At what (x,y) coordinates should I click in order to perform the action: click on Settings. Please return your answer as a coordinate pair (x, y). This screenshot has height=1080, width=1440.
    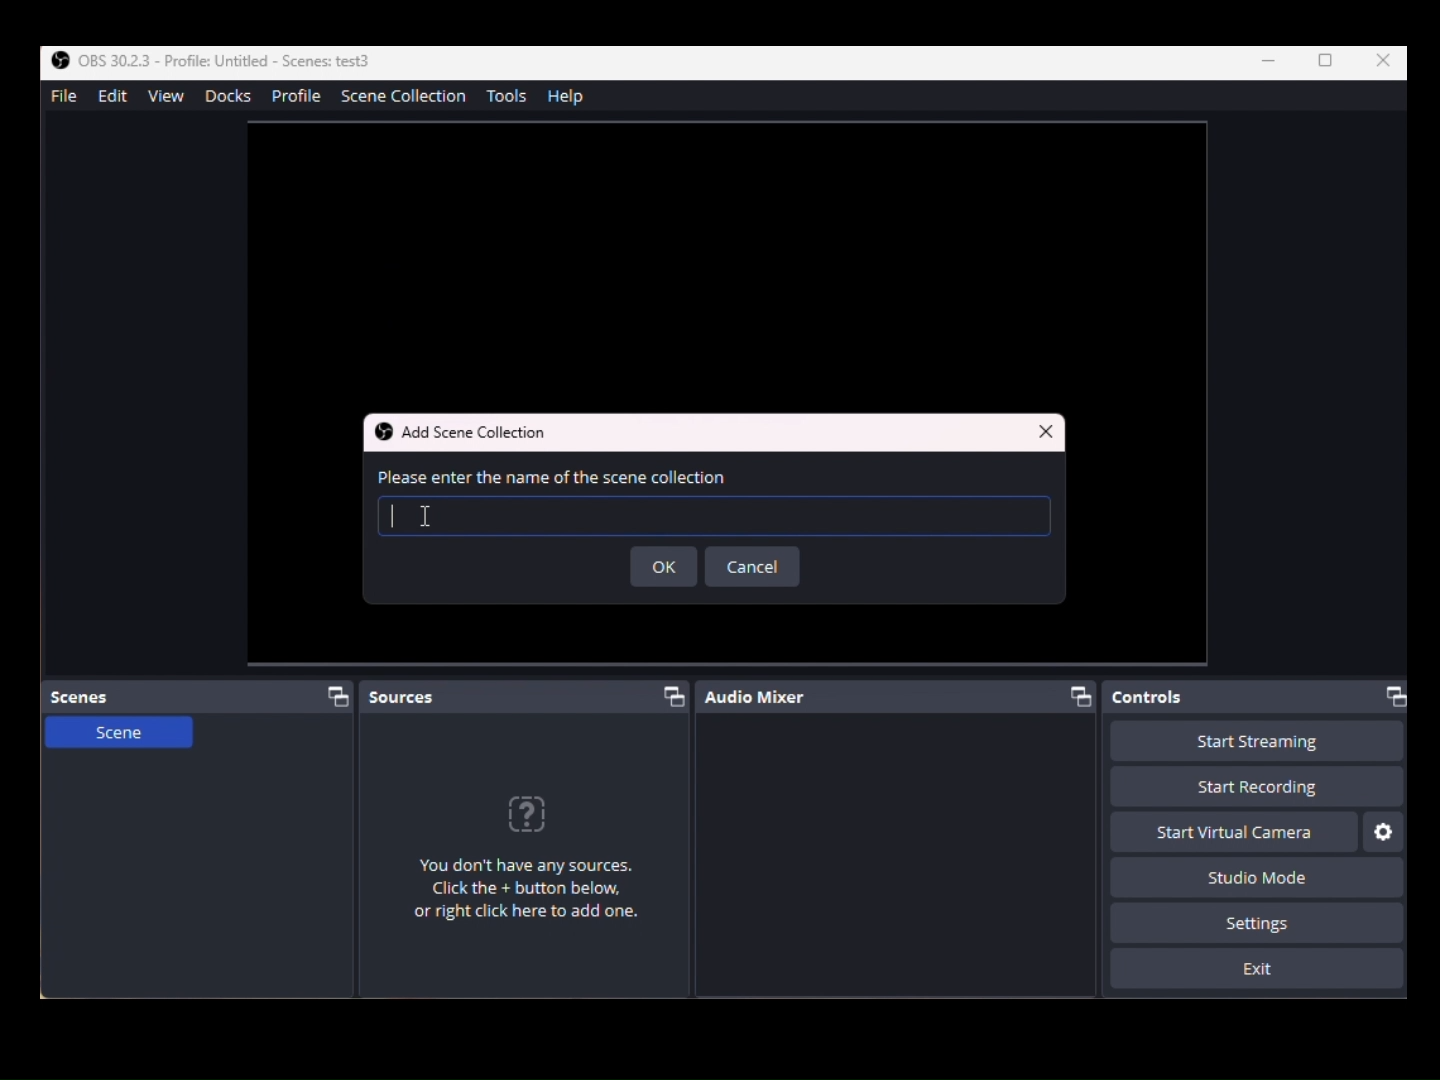
    Looking at the image, I should click on (1258, 923).